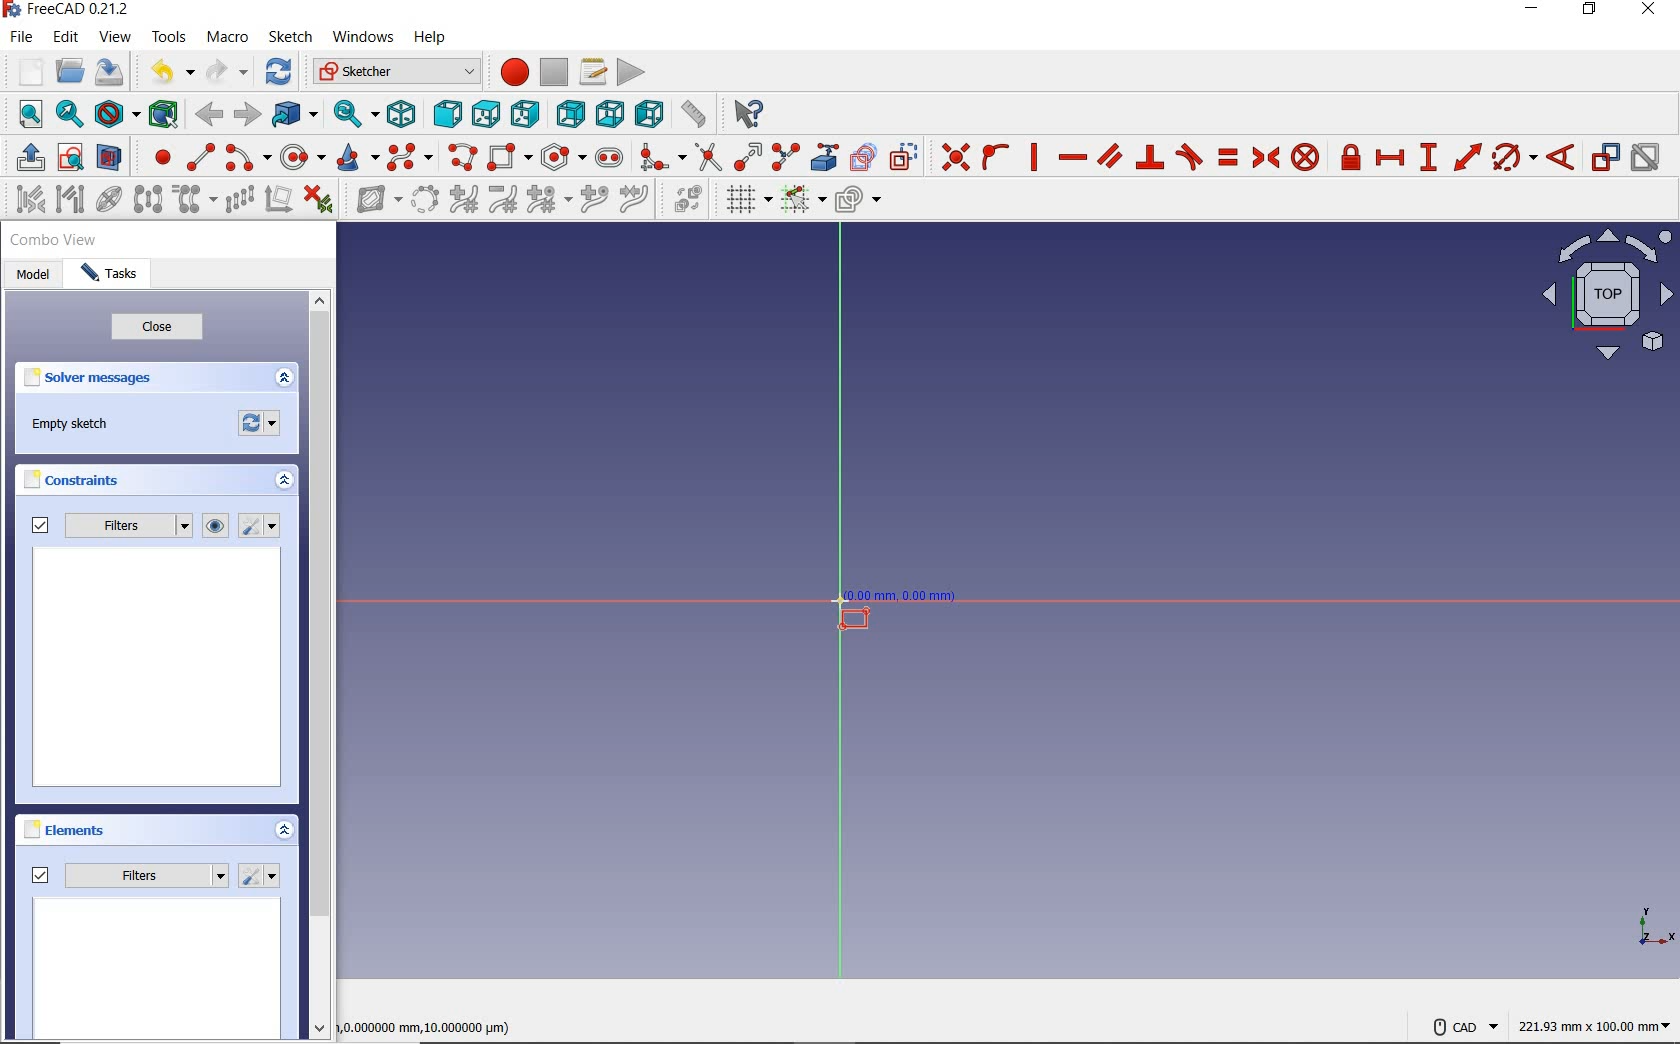 The width and height of the screenshot is (1680, 1044). Describe the element at coordinates (511, 74) in the screenshot. I see `macro recording` at that location.